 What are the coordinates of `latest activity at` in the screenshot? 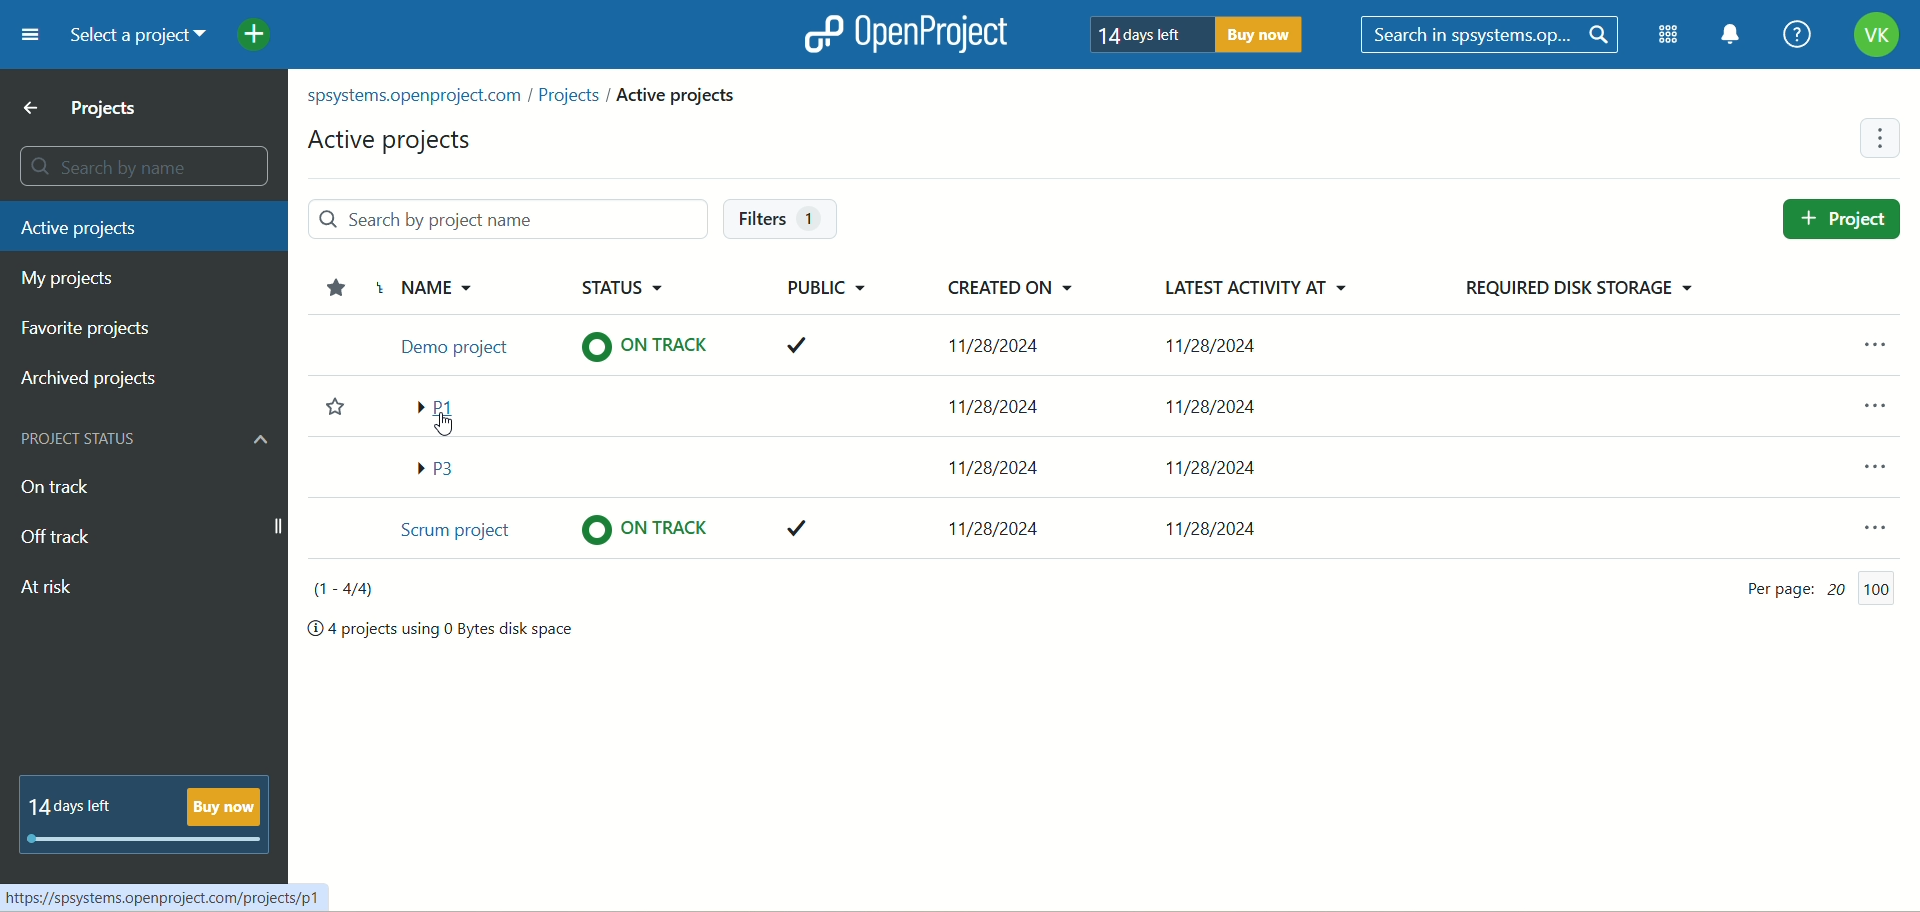 It's located at (1252, 292).